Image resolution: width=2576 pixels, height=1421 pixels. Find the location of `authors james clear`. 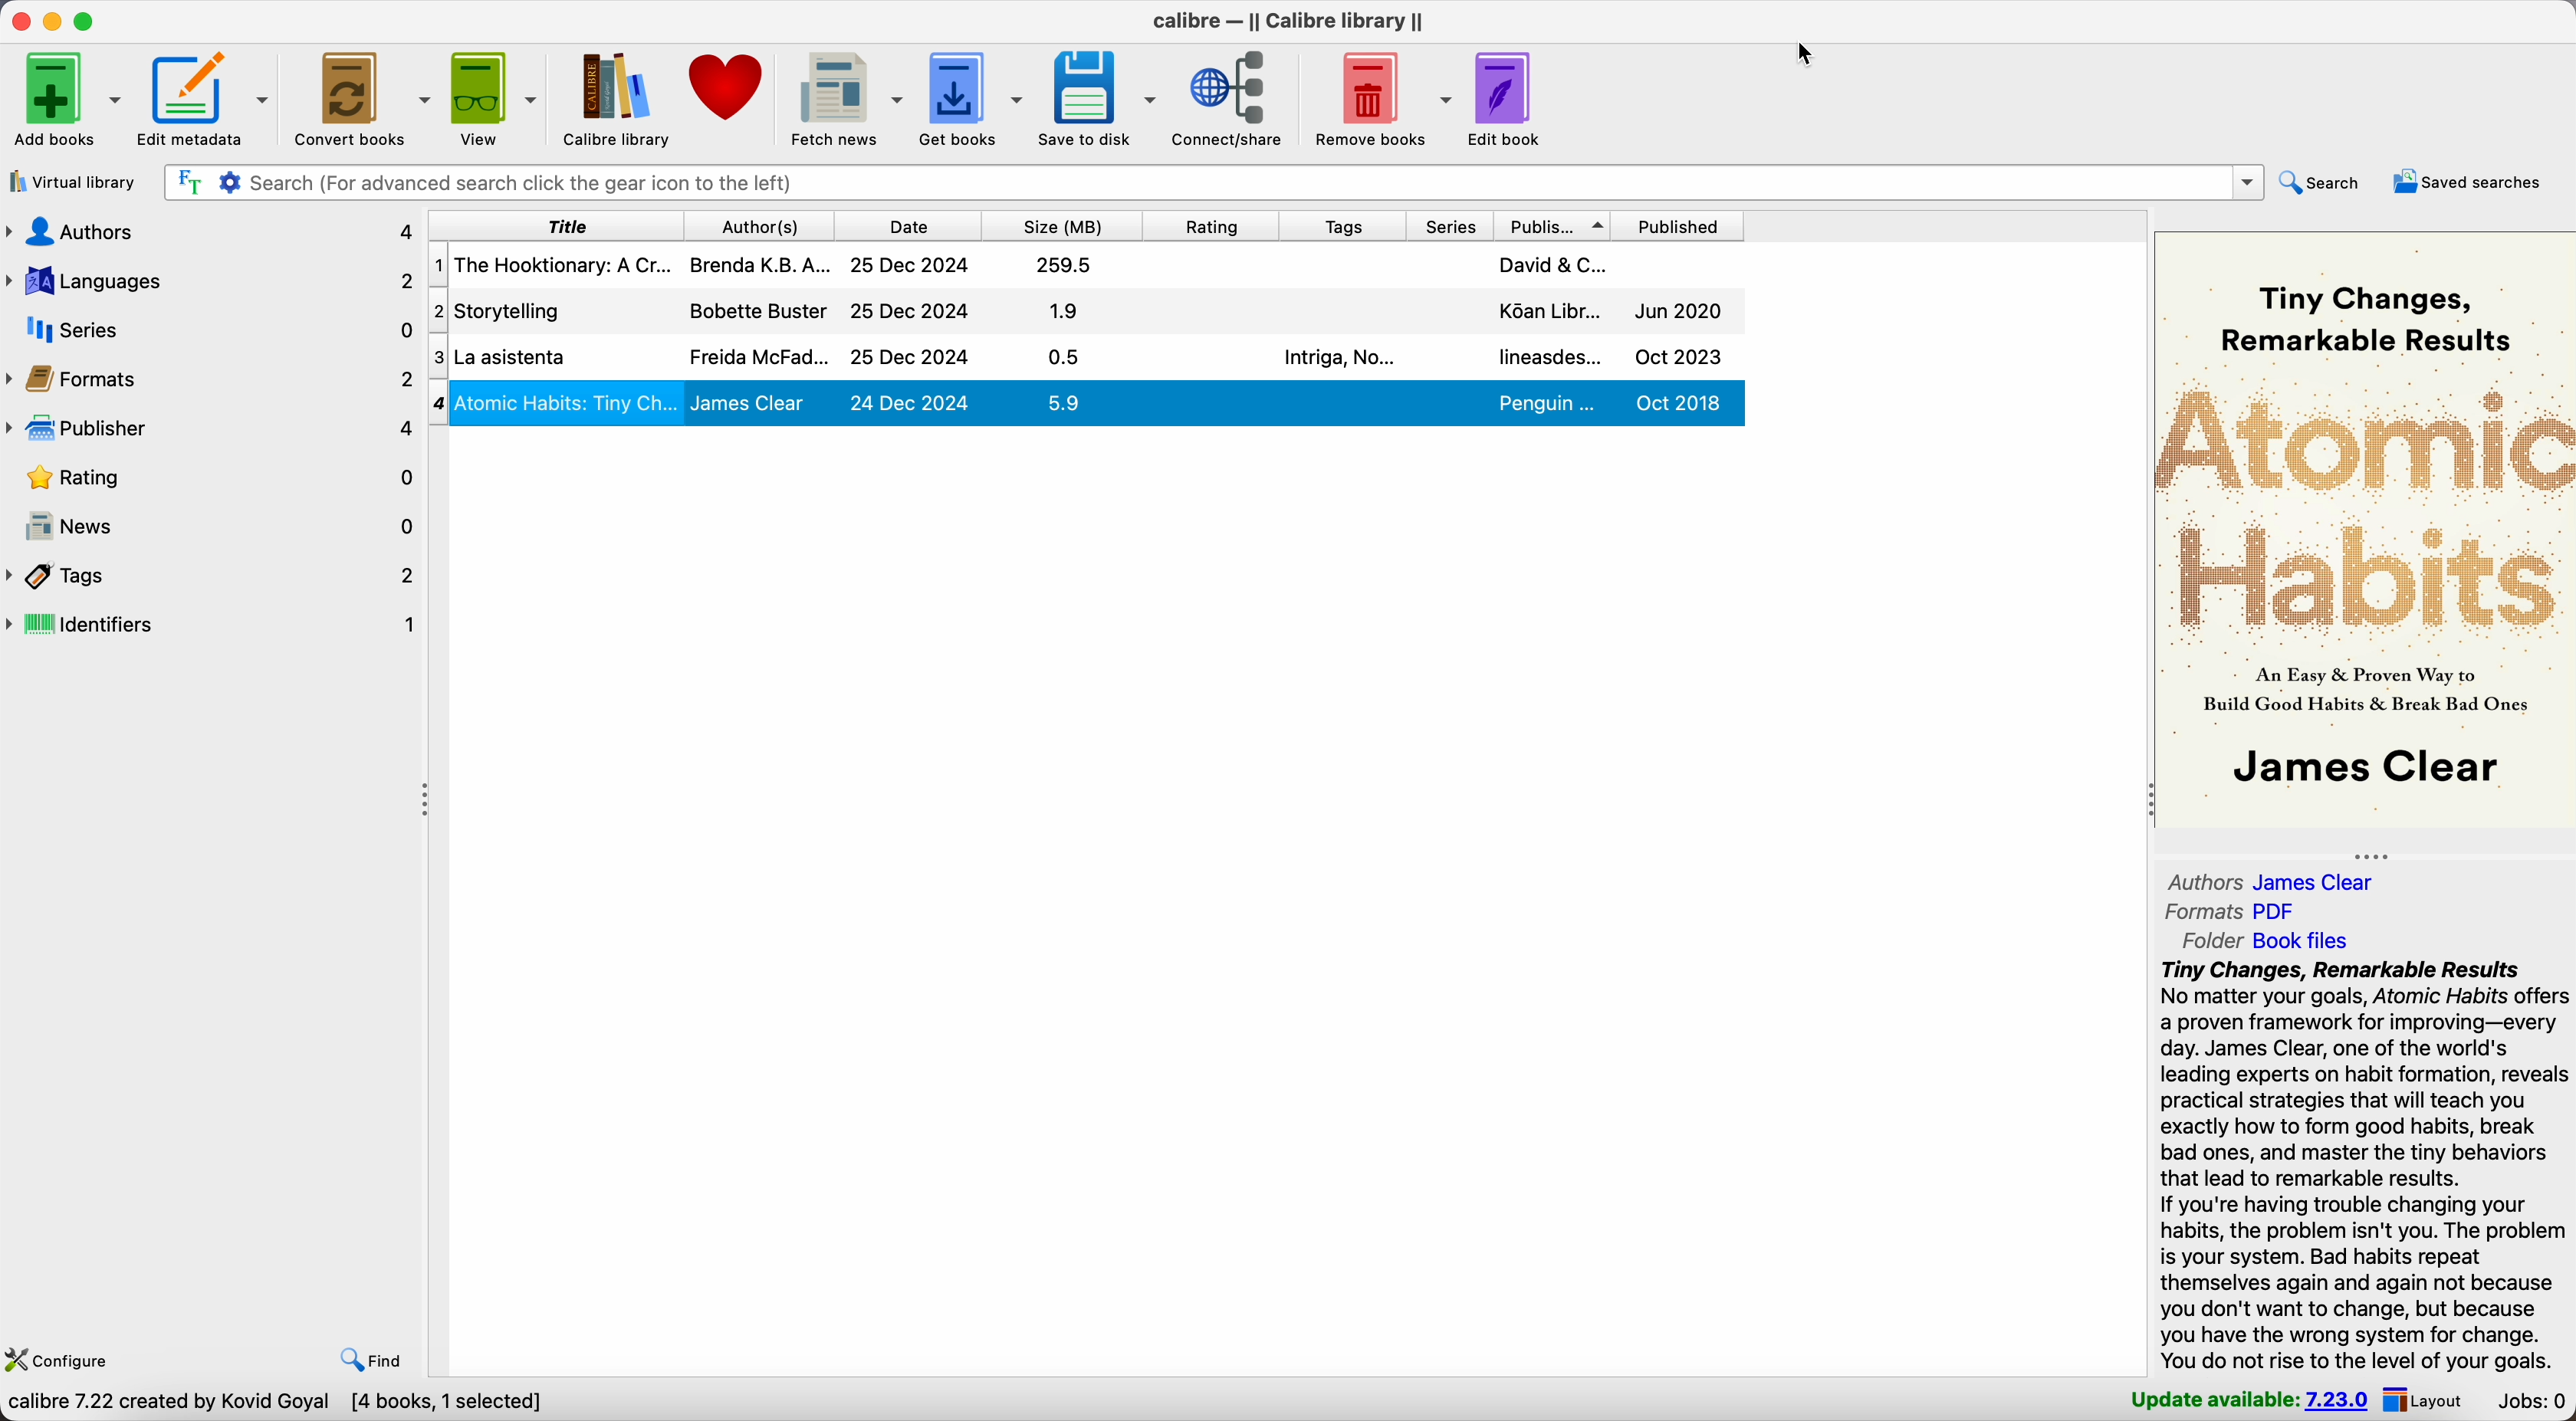

authors james clear is located at coordinates (2272, 882).